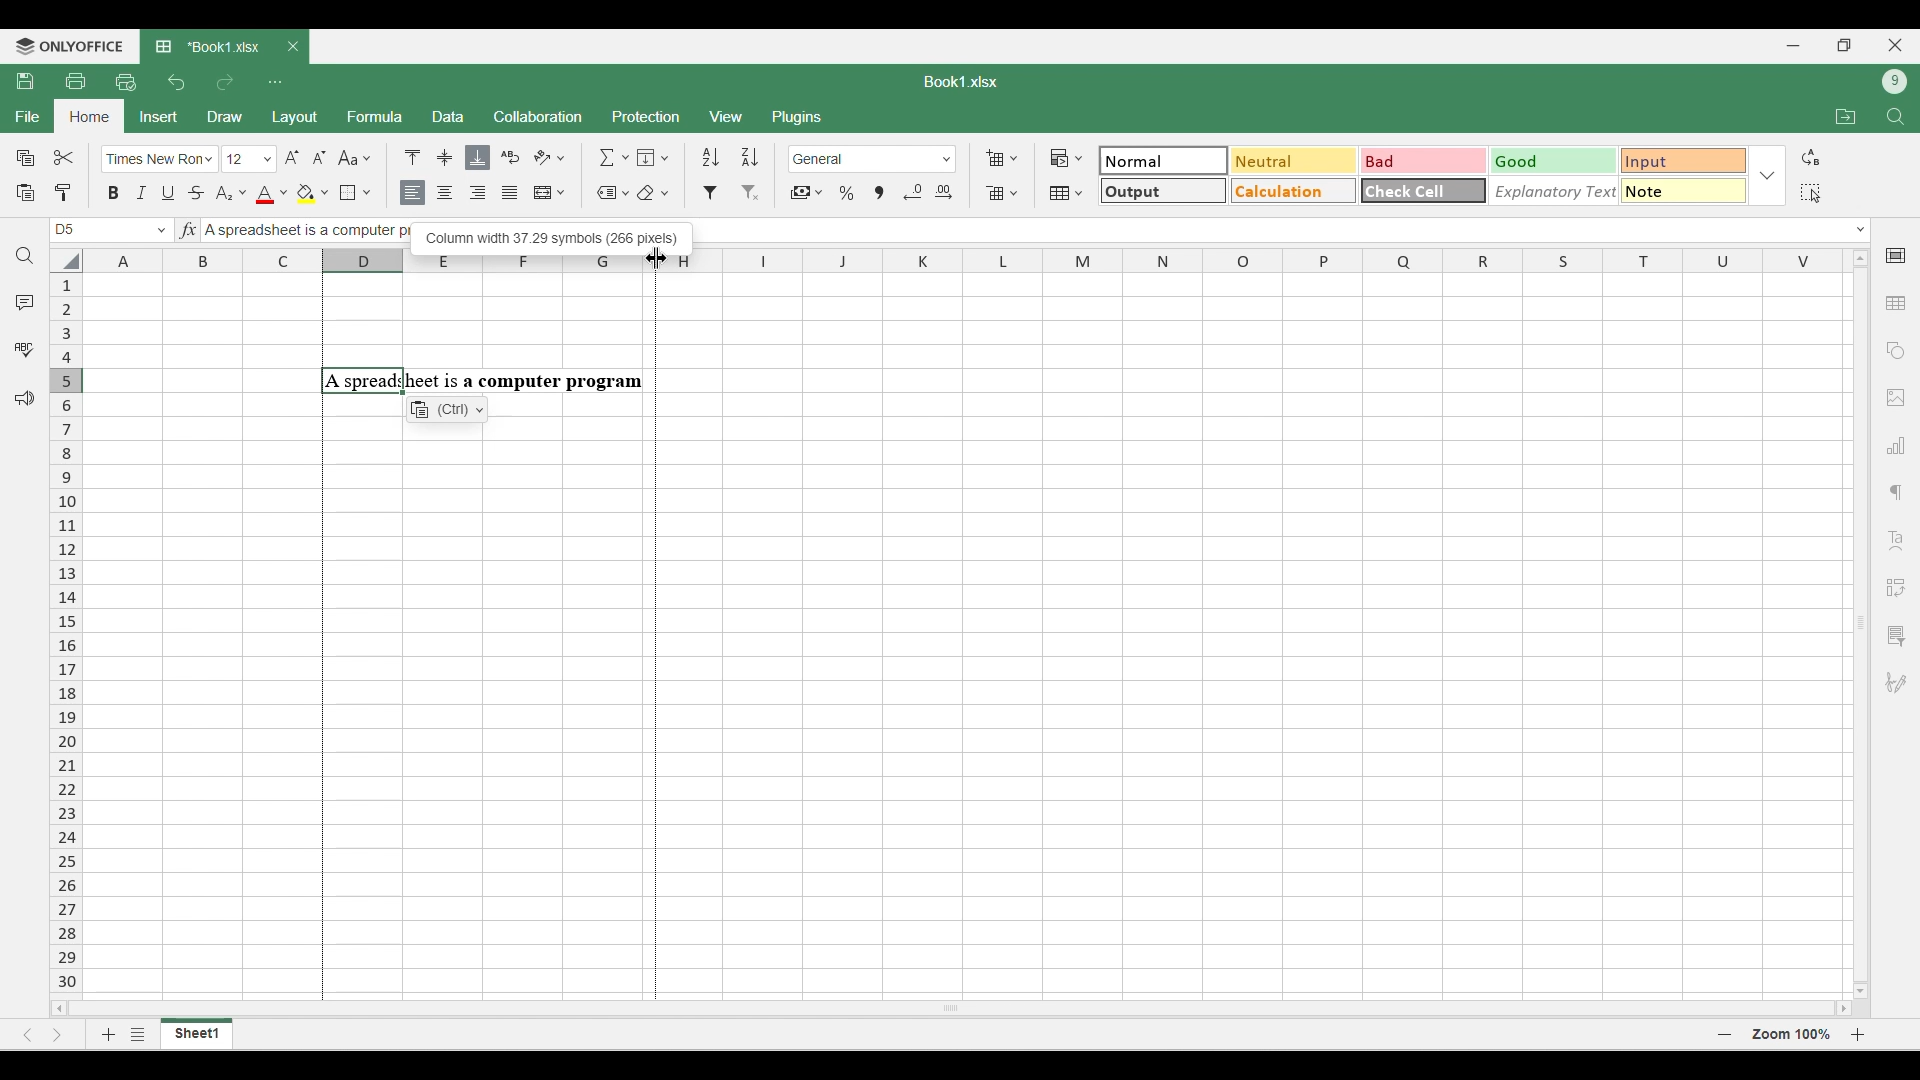 The image size is (1920, 1080). I want to click on Subscript, so click(230, 194).